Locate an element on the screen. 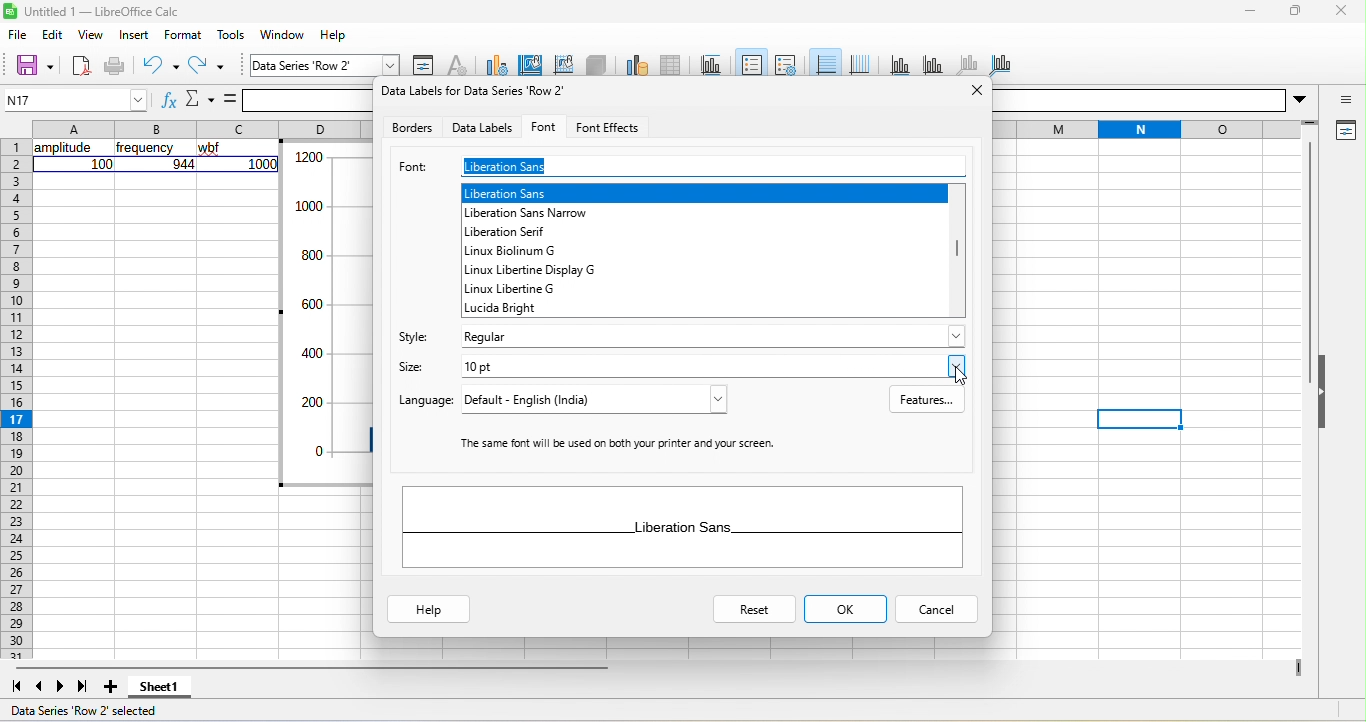 The width and height of the screenshot is (1366, 722). help is located at coordinates (428, 609).